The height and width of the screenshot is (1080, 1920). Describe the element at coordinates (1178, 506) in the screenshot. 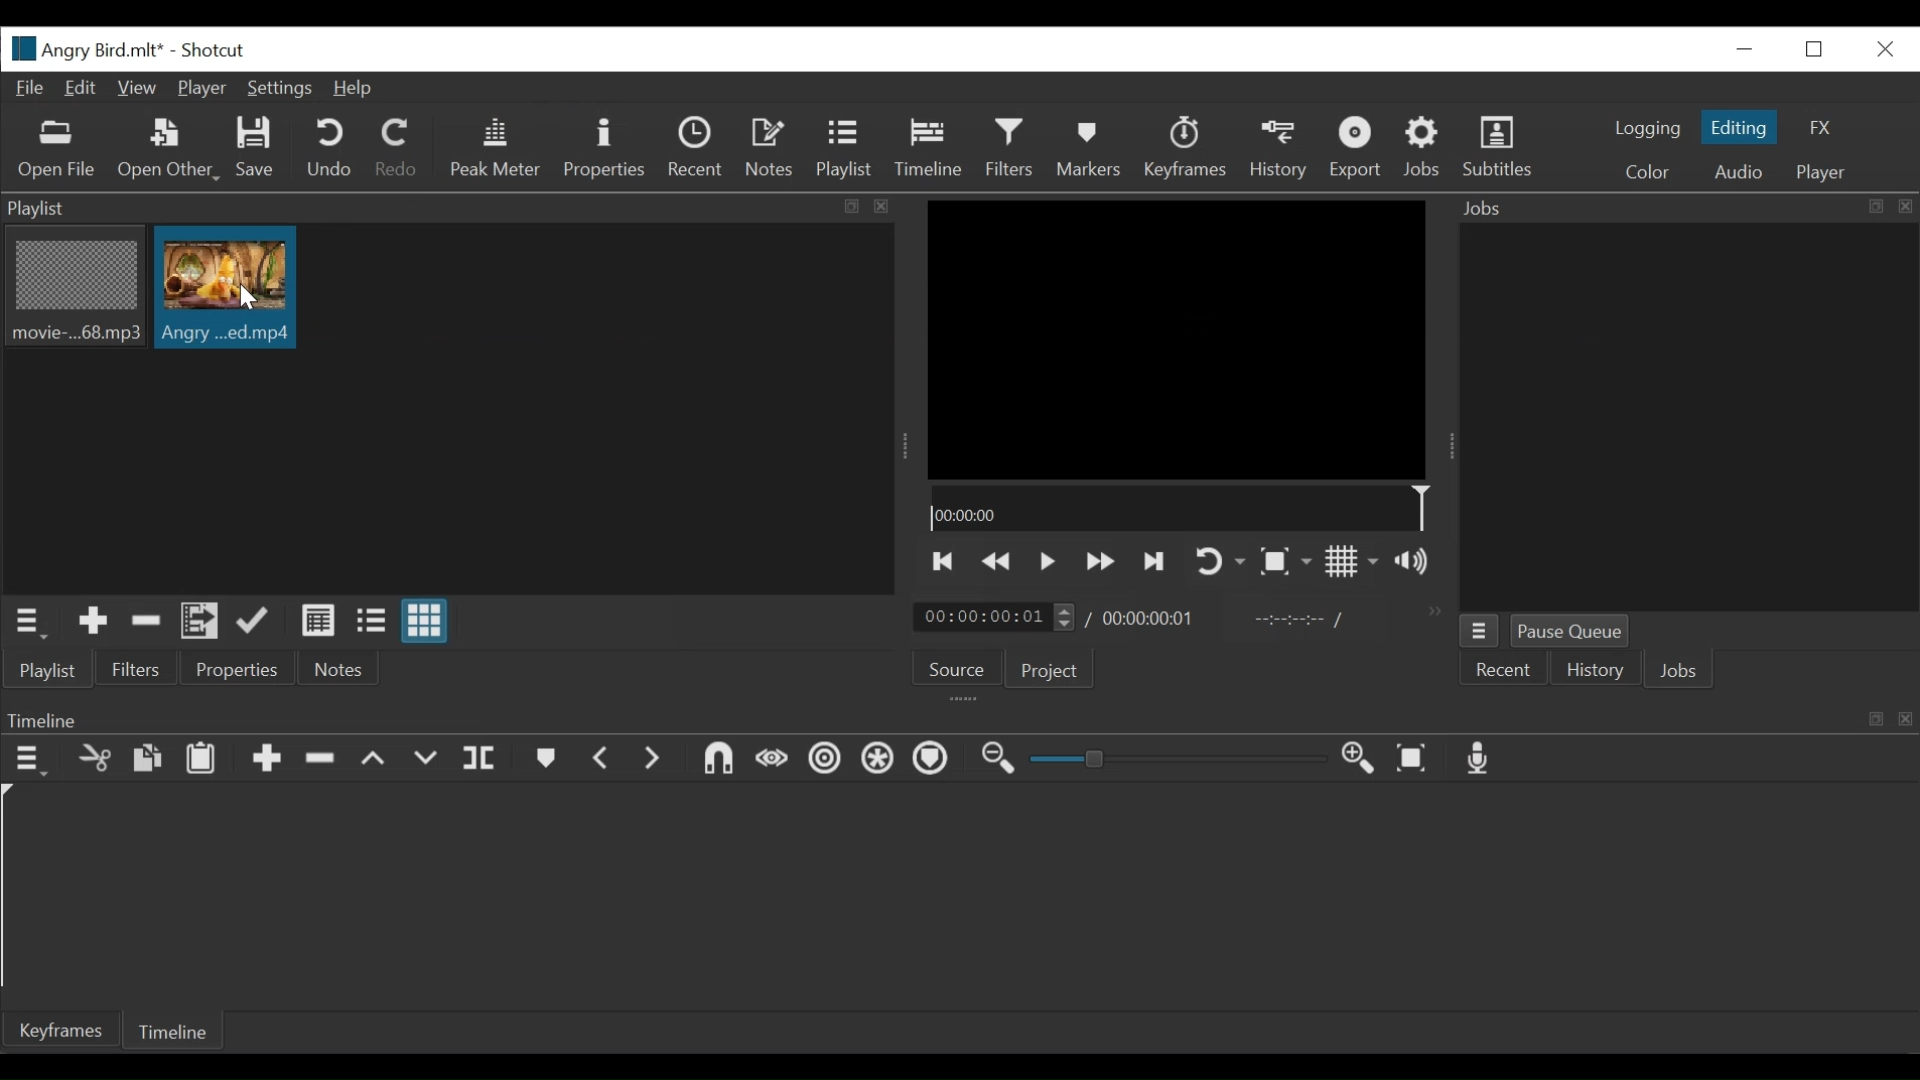

I see `Timeline` at that location.